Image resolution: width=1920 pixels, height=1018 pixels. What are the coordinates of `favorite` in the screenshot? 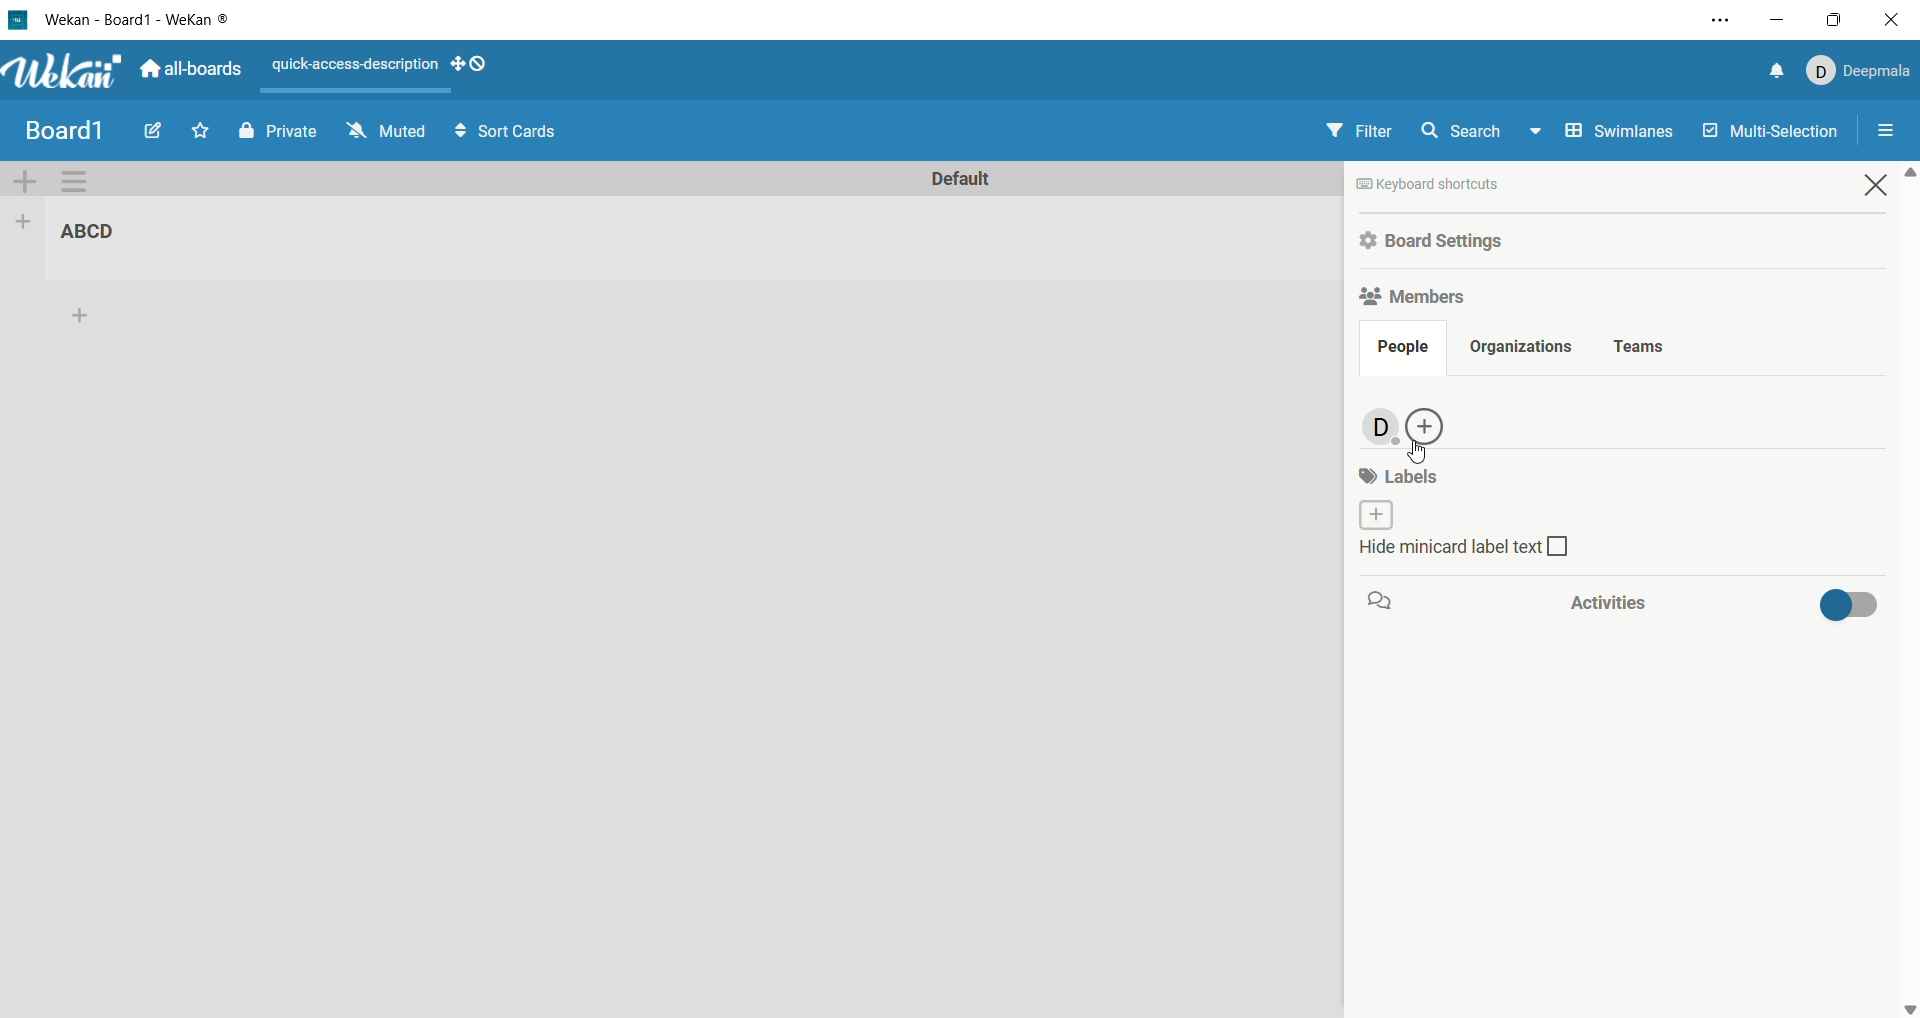 It's located at (199, 129).